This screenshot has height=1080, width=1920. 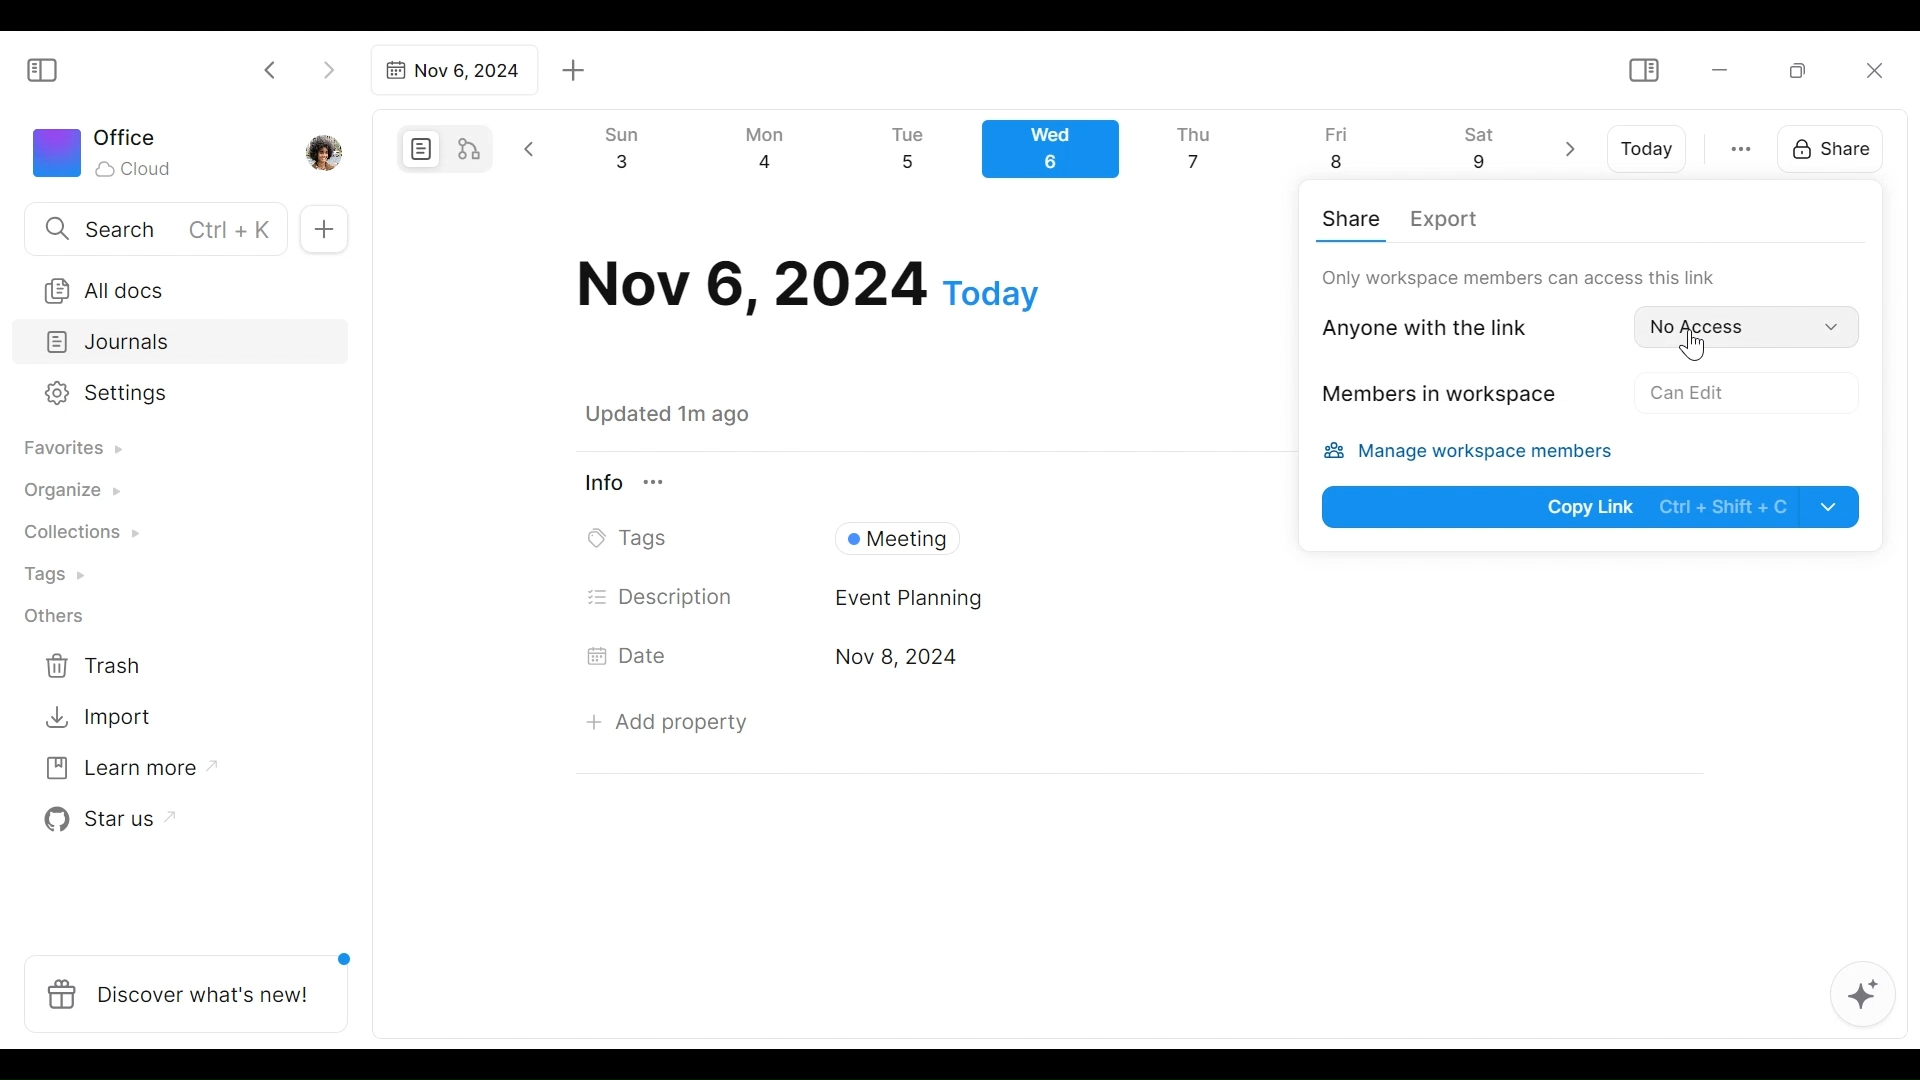 What do you see at coordinates (1720, 68) in the screenshot?
I see `Minimize` at bounding box center [1720, 68].